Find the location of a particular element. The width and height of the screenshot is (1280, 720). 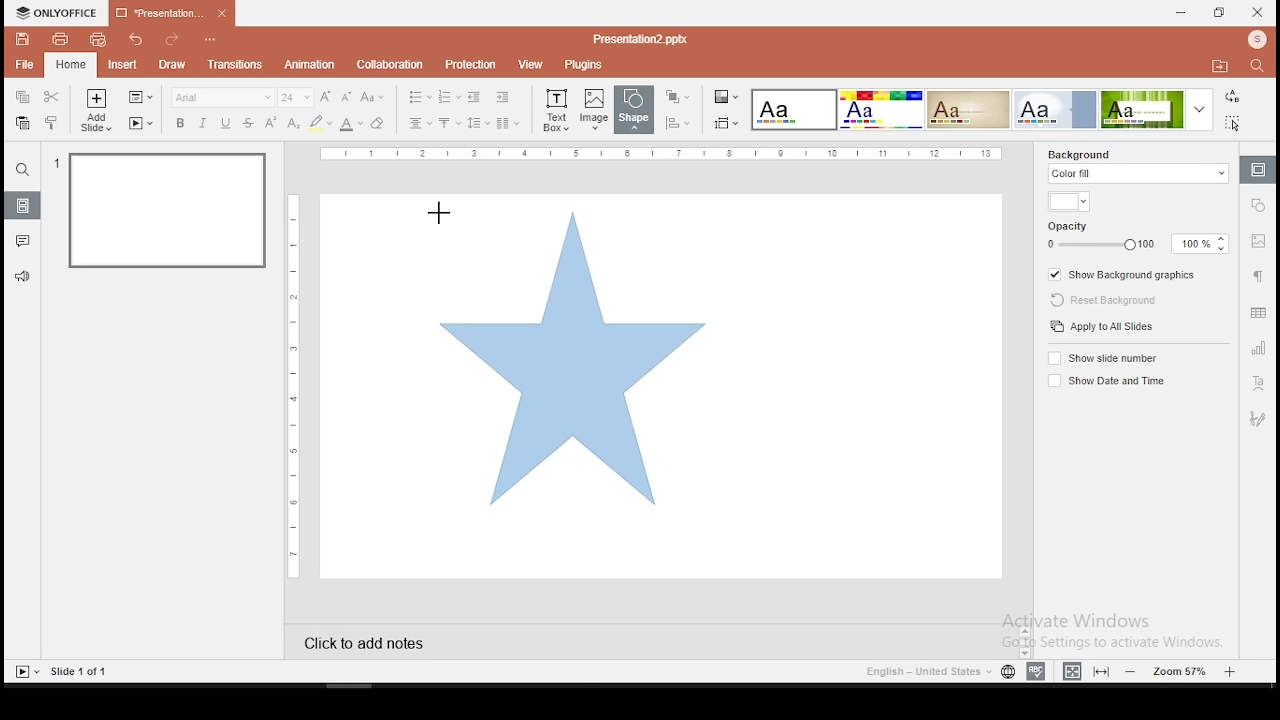

show date and time is located at coordinates (1104, 381).